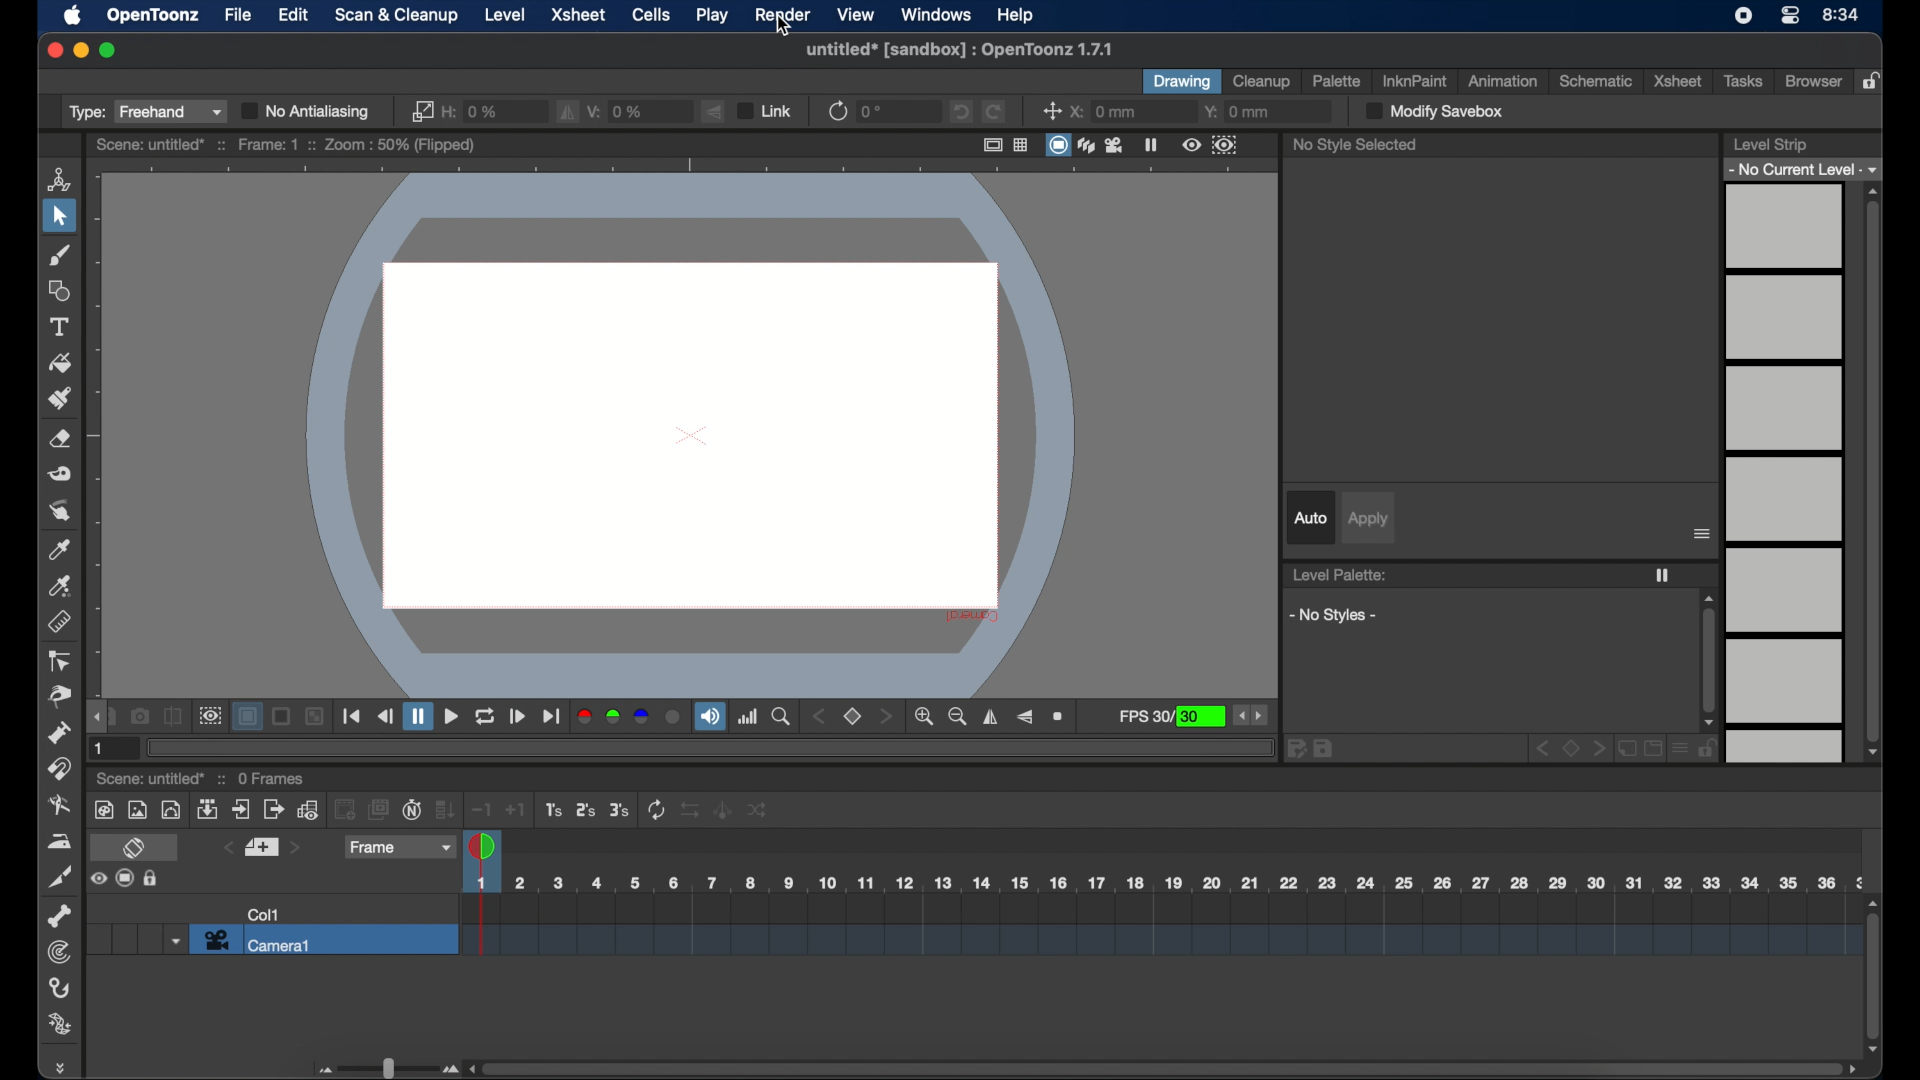 The height and width of the screenshot is (1080, 1920). What do you see at coordinates (264, 914) in the screenshot?
I see `col1` at bounding box center [264, 914].